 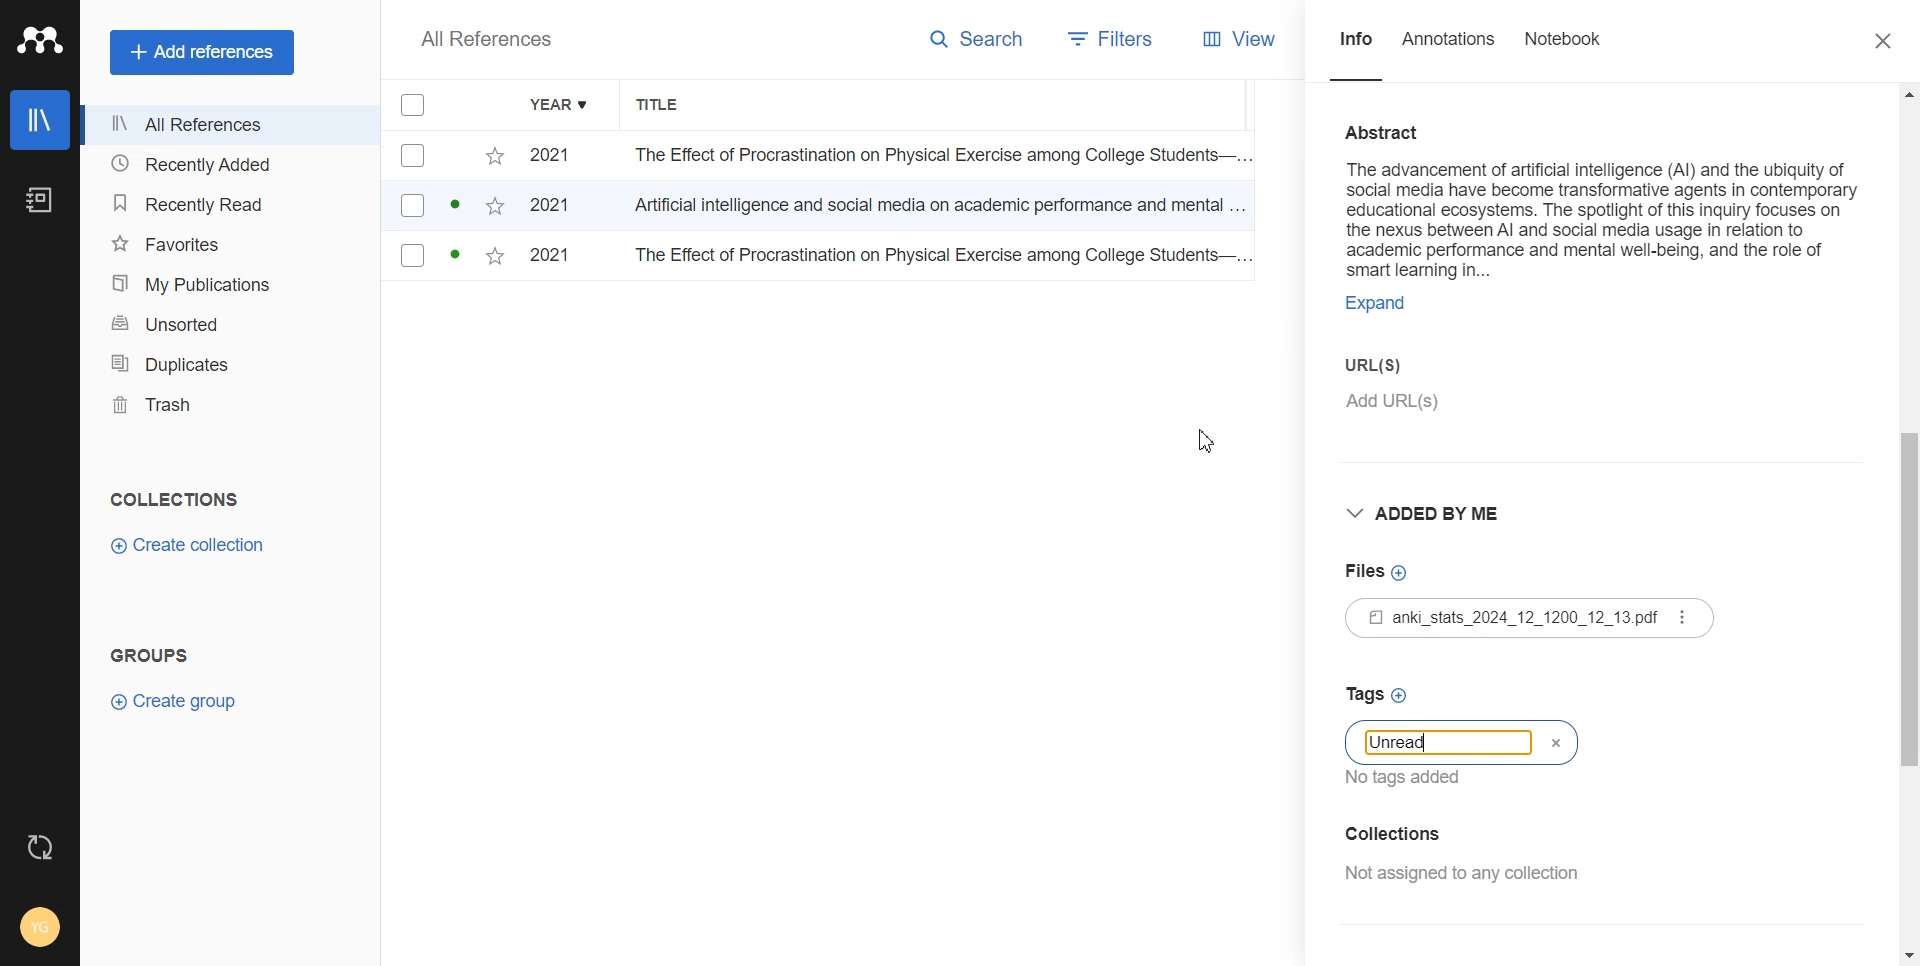 What do you see at coordinates (229, 405) in the screenshot?
I see `Trash` at bounding box center [229, 405].